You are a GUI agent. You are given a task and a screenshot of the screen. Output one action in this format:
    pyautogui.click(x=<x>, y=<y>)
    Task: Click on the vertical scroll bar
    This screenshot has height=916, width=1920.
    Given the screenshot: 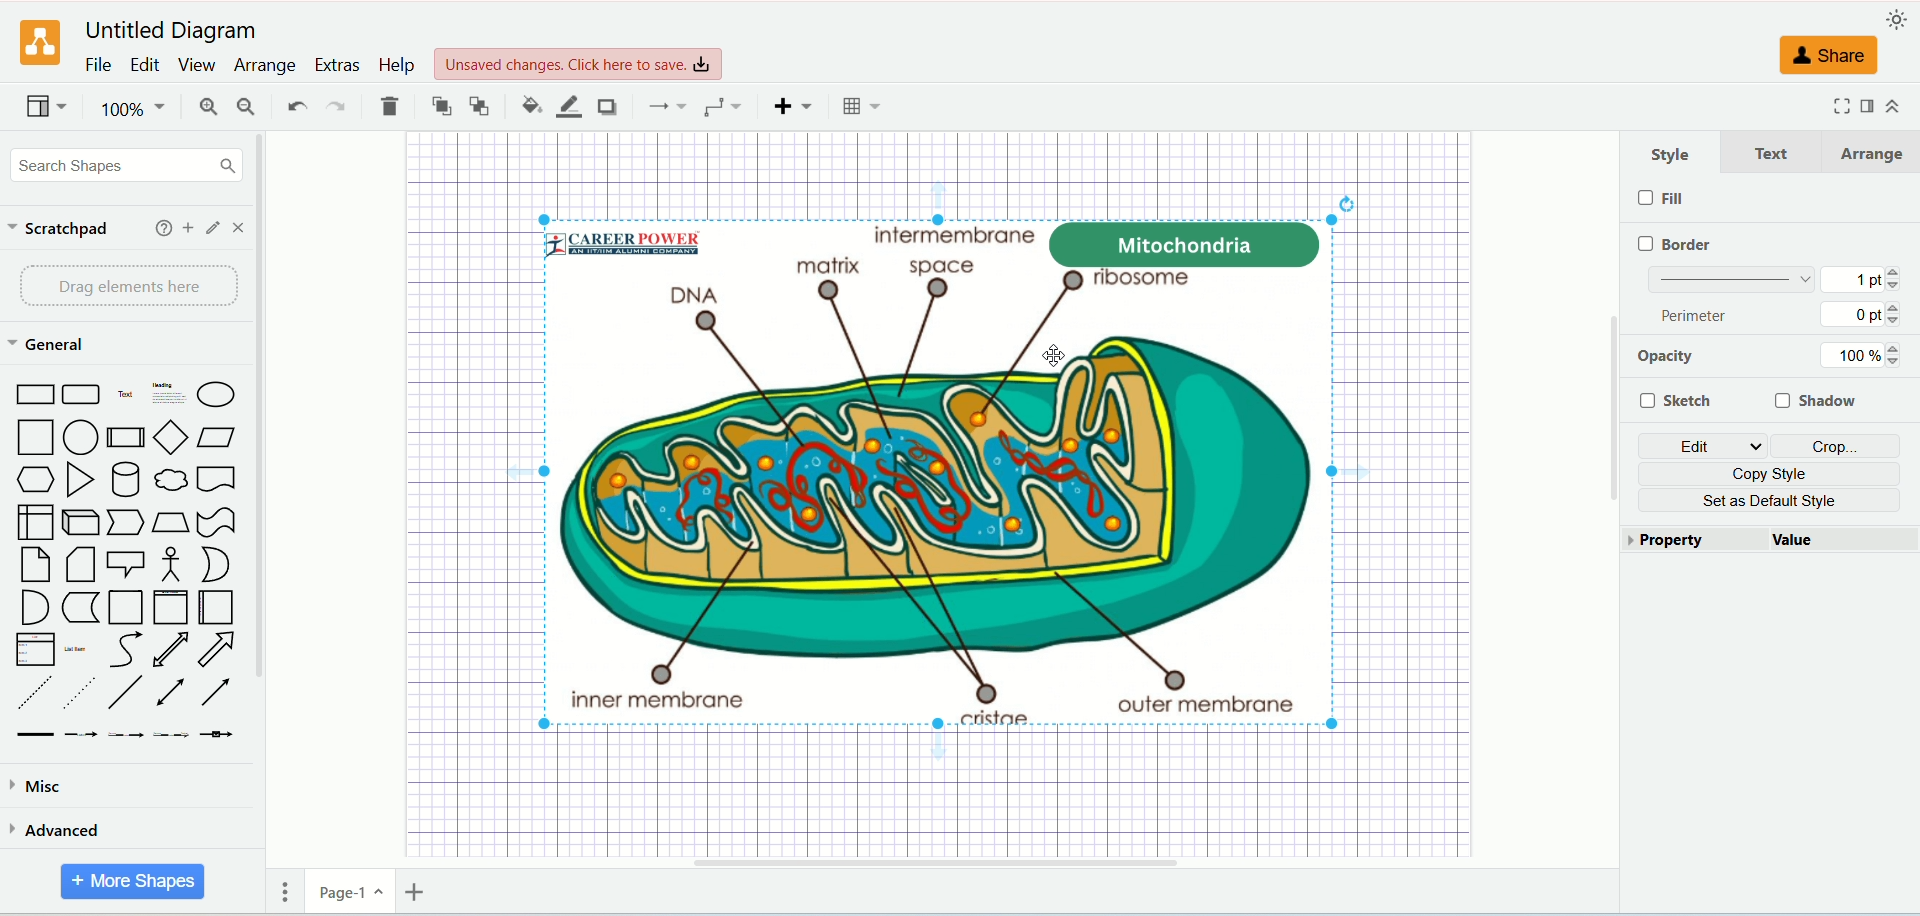 What is the action you would take?
    pyautogui.click(x=265, y=521)
    